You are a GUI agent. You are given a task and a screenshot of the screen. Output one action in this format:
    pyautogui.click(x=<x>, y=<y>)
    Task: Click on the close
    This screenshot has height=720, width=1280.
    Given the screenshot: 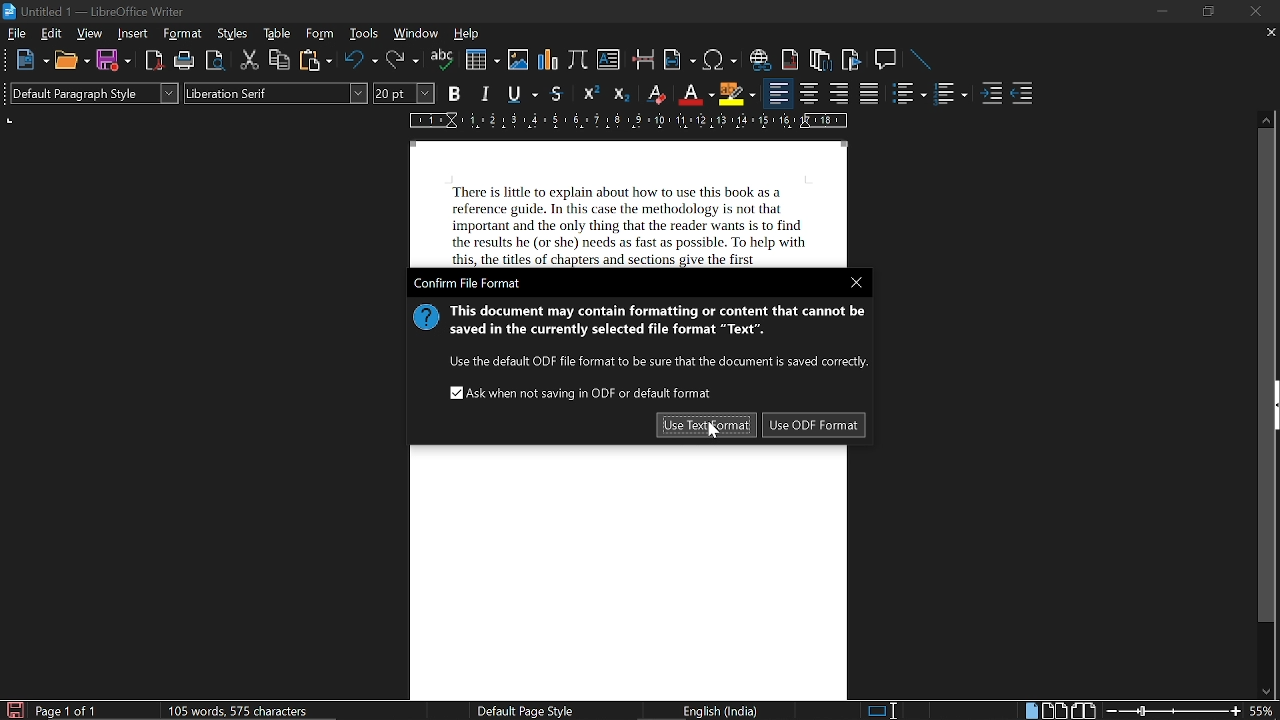 What is the action you would take?
    pyautogui.click(x=1257, y=11)
    